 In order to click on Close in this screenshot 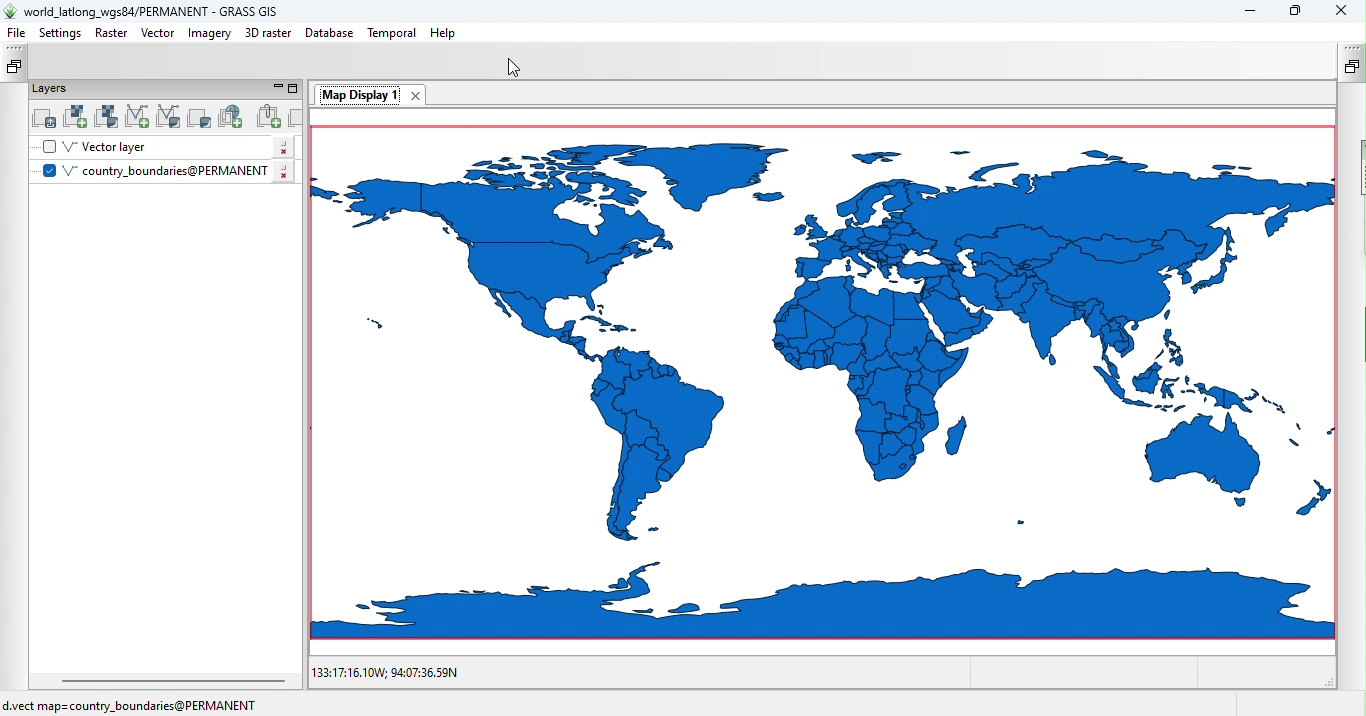, I will do `click(1342, 11)`.